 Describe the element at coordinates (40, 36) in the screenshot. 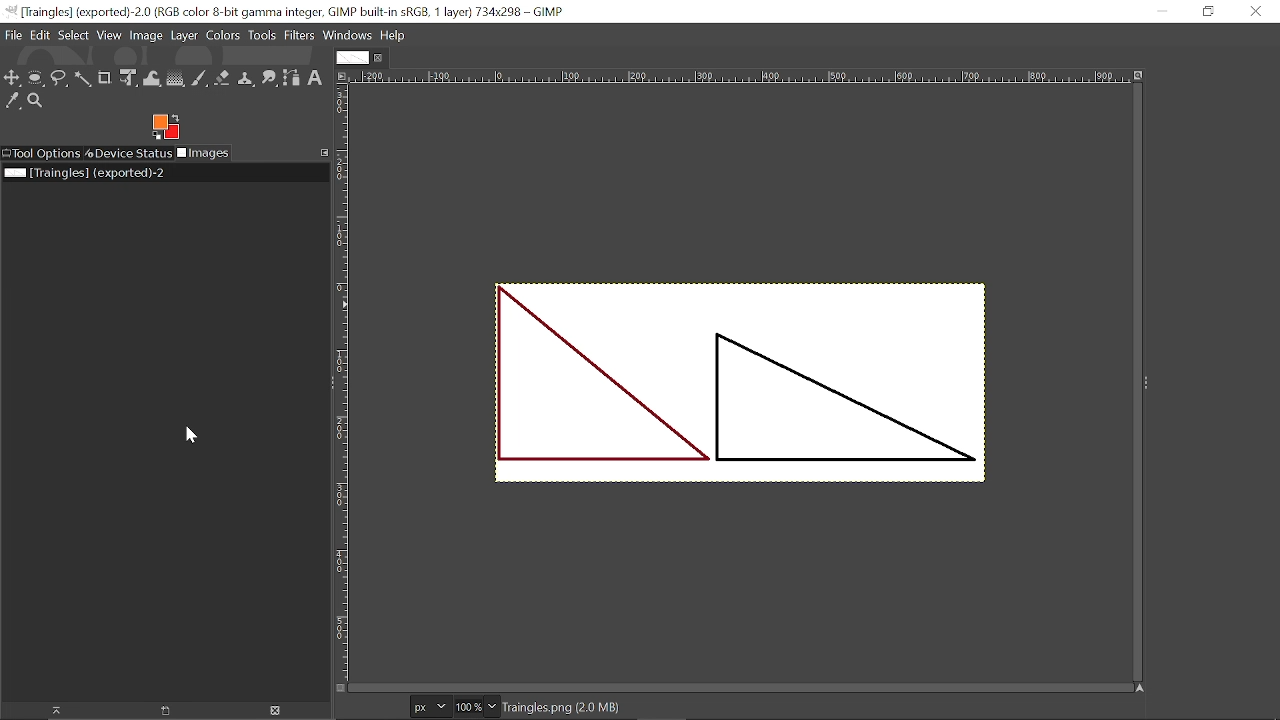

I see `File` at that location.